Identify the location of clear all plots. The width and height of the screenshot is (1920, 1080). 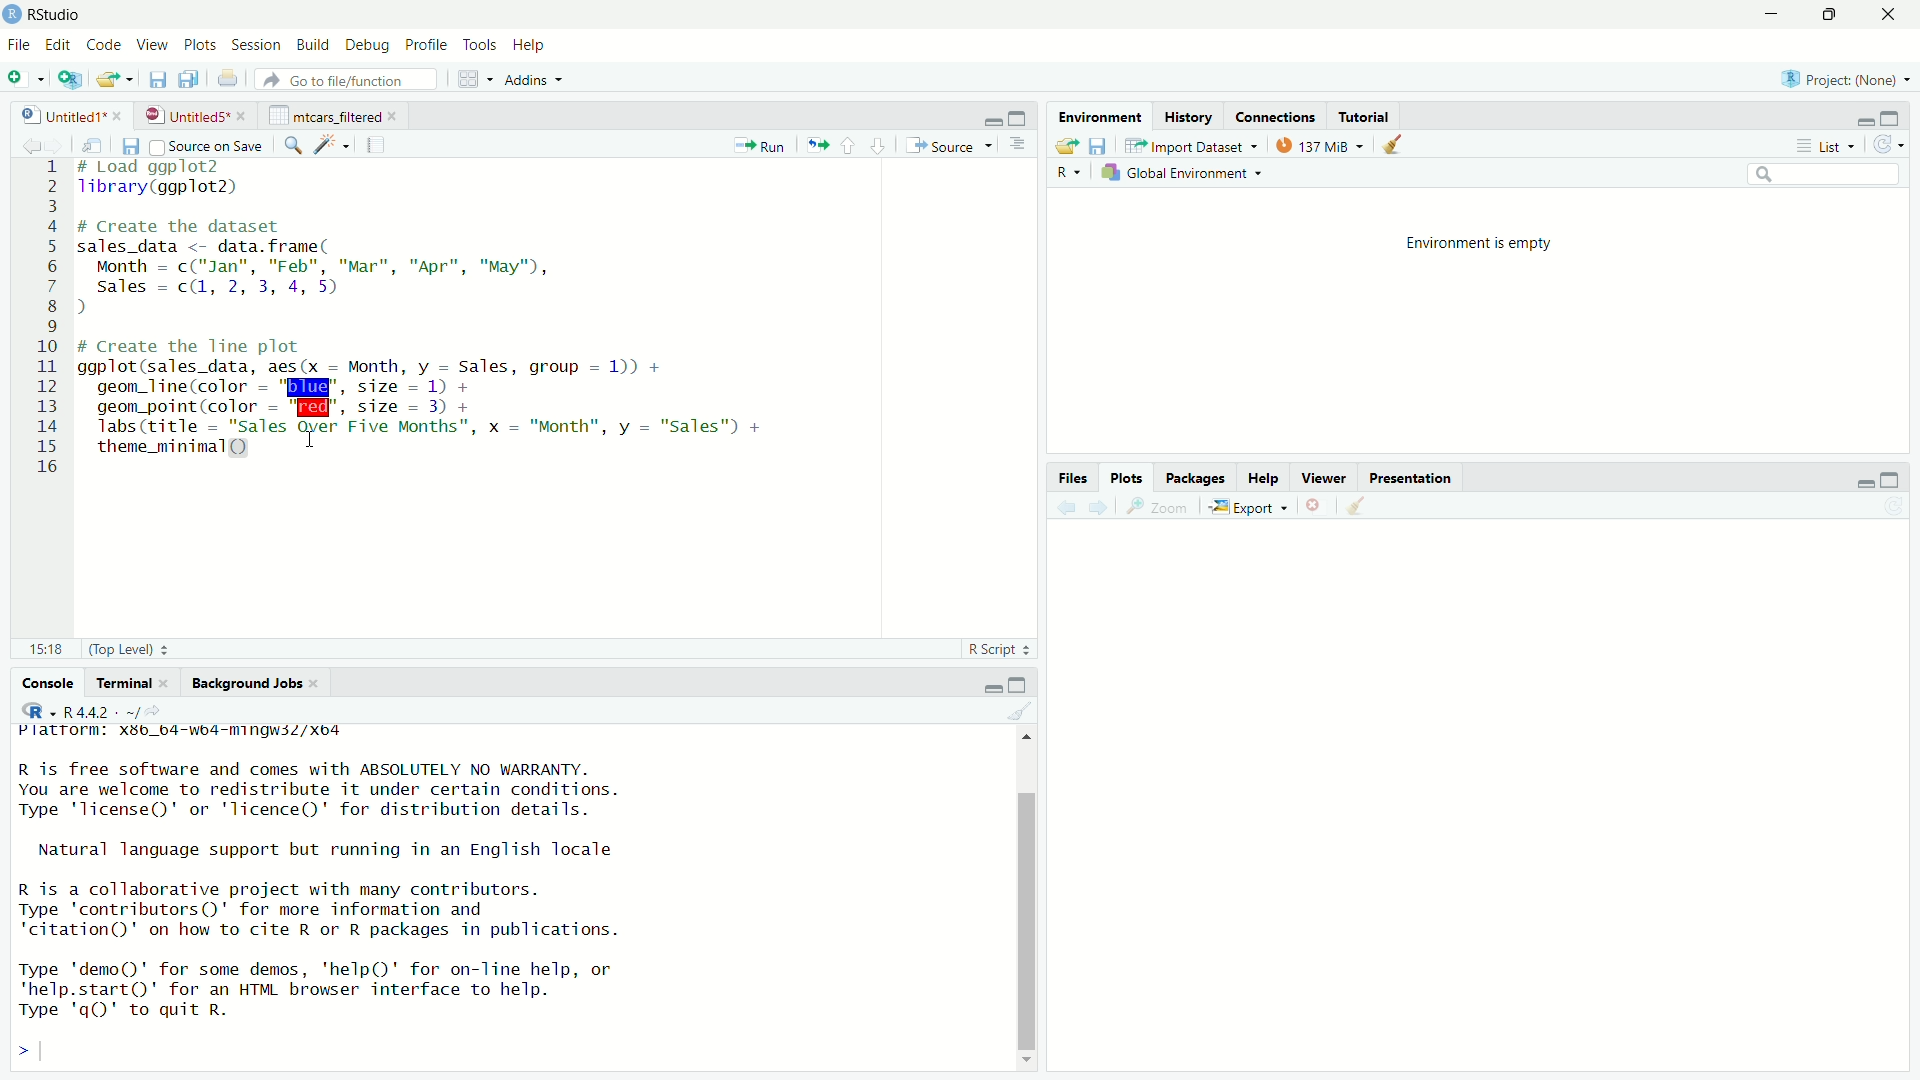
(1357, 505).